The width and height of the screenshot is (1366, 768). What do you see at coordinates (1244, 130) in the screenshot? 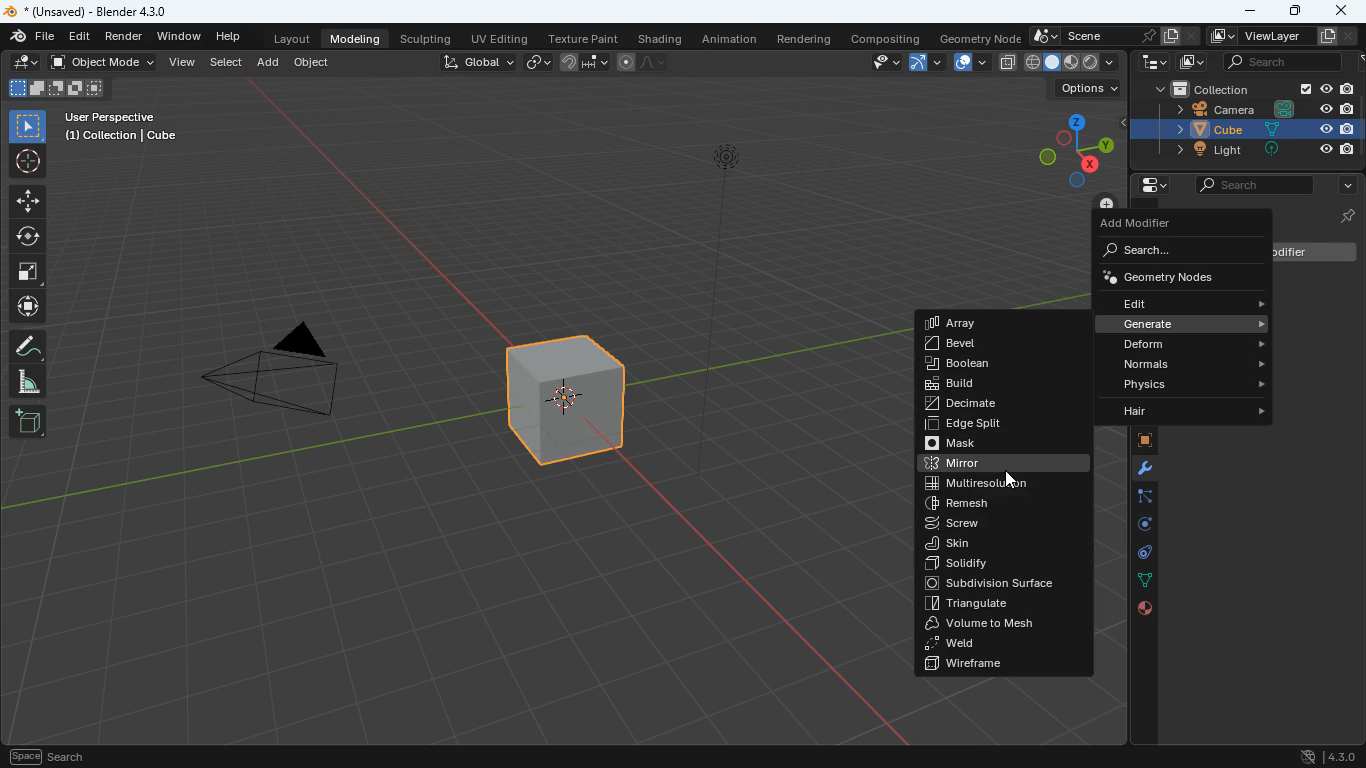
I see `cube` at bounding box center [1244, 130].